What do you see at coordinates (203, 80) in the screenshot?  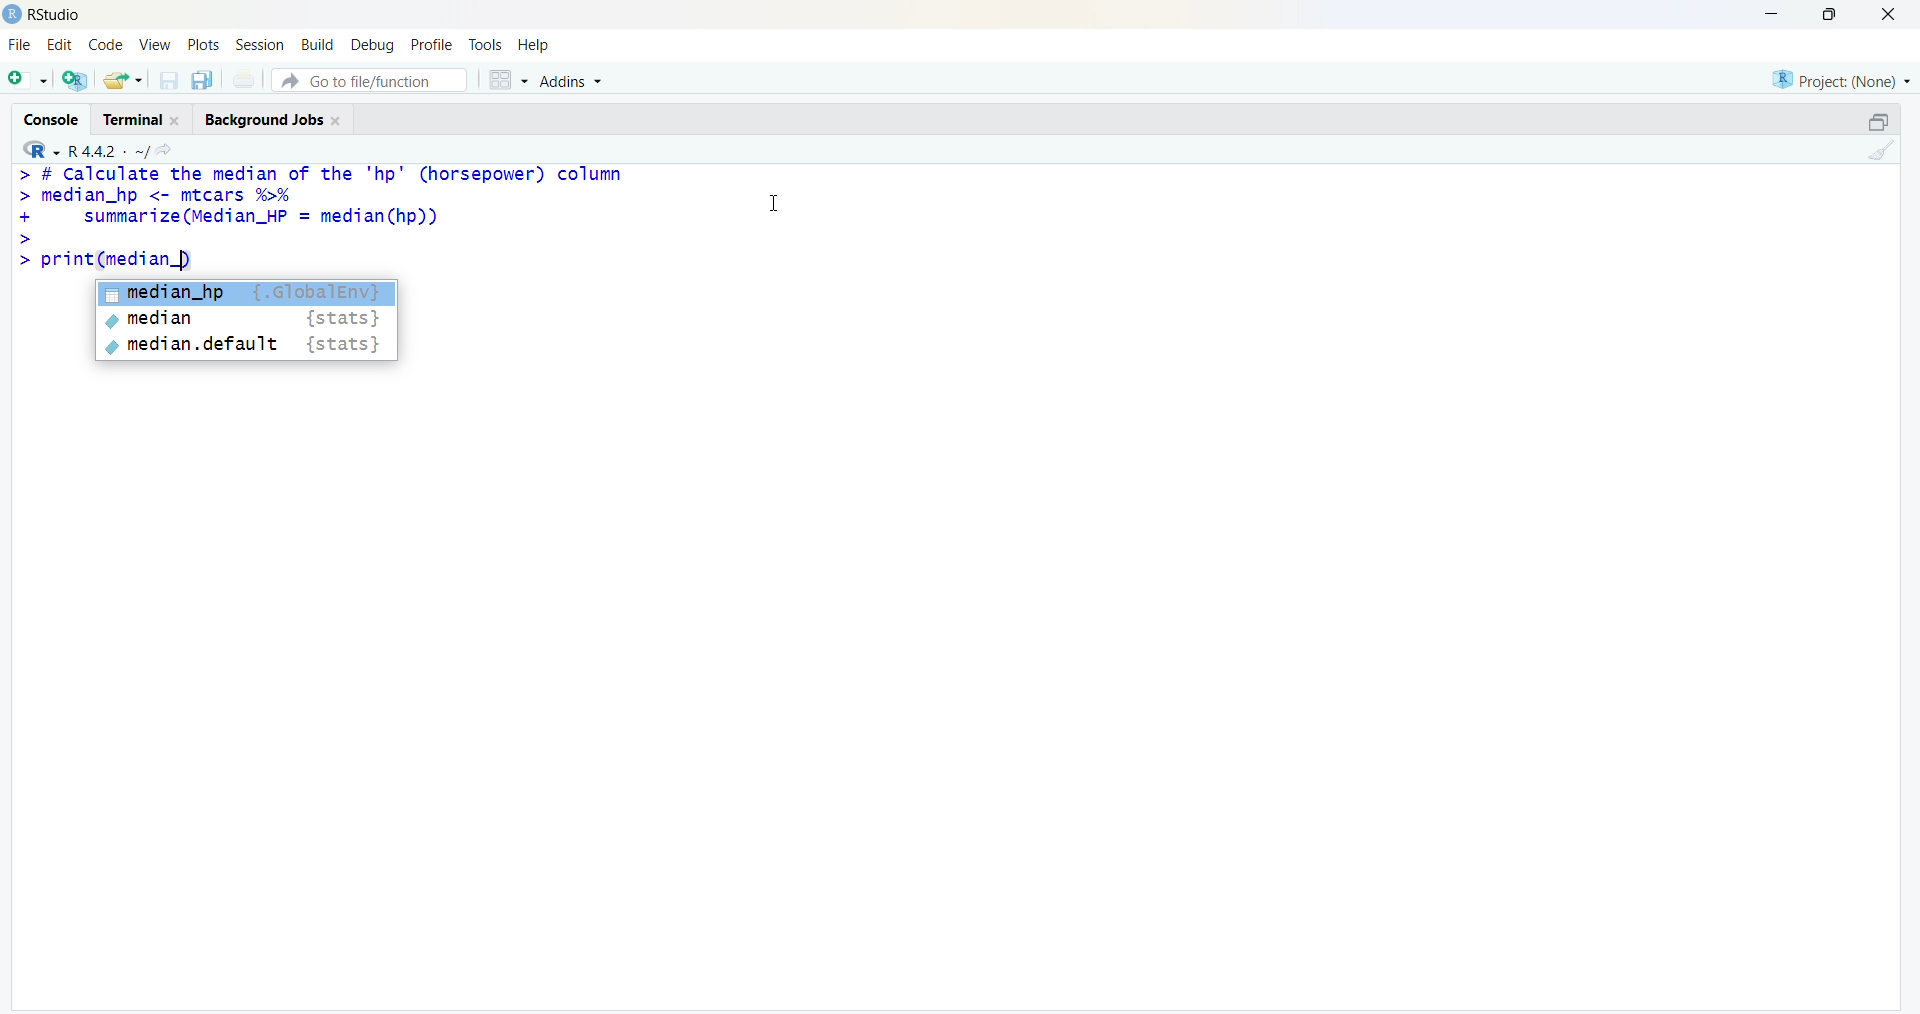 I see `copy` at bounding box center [203, 80].